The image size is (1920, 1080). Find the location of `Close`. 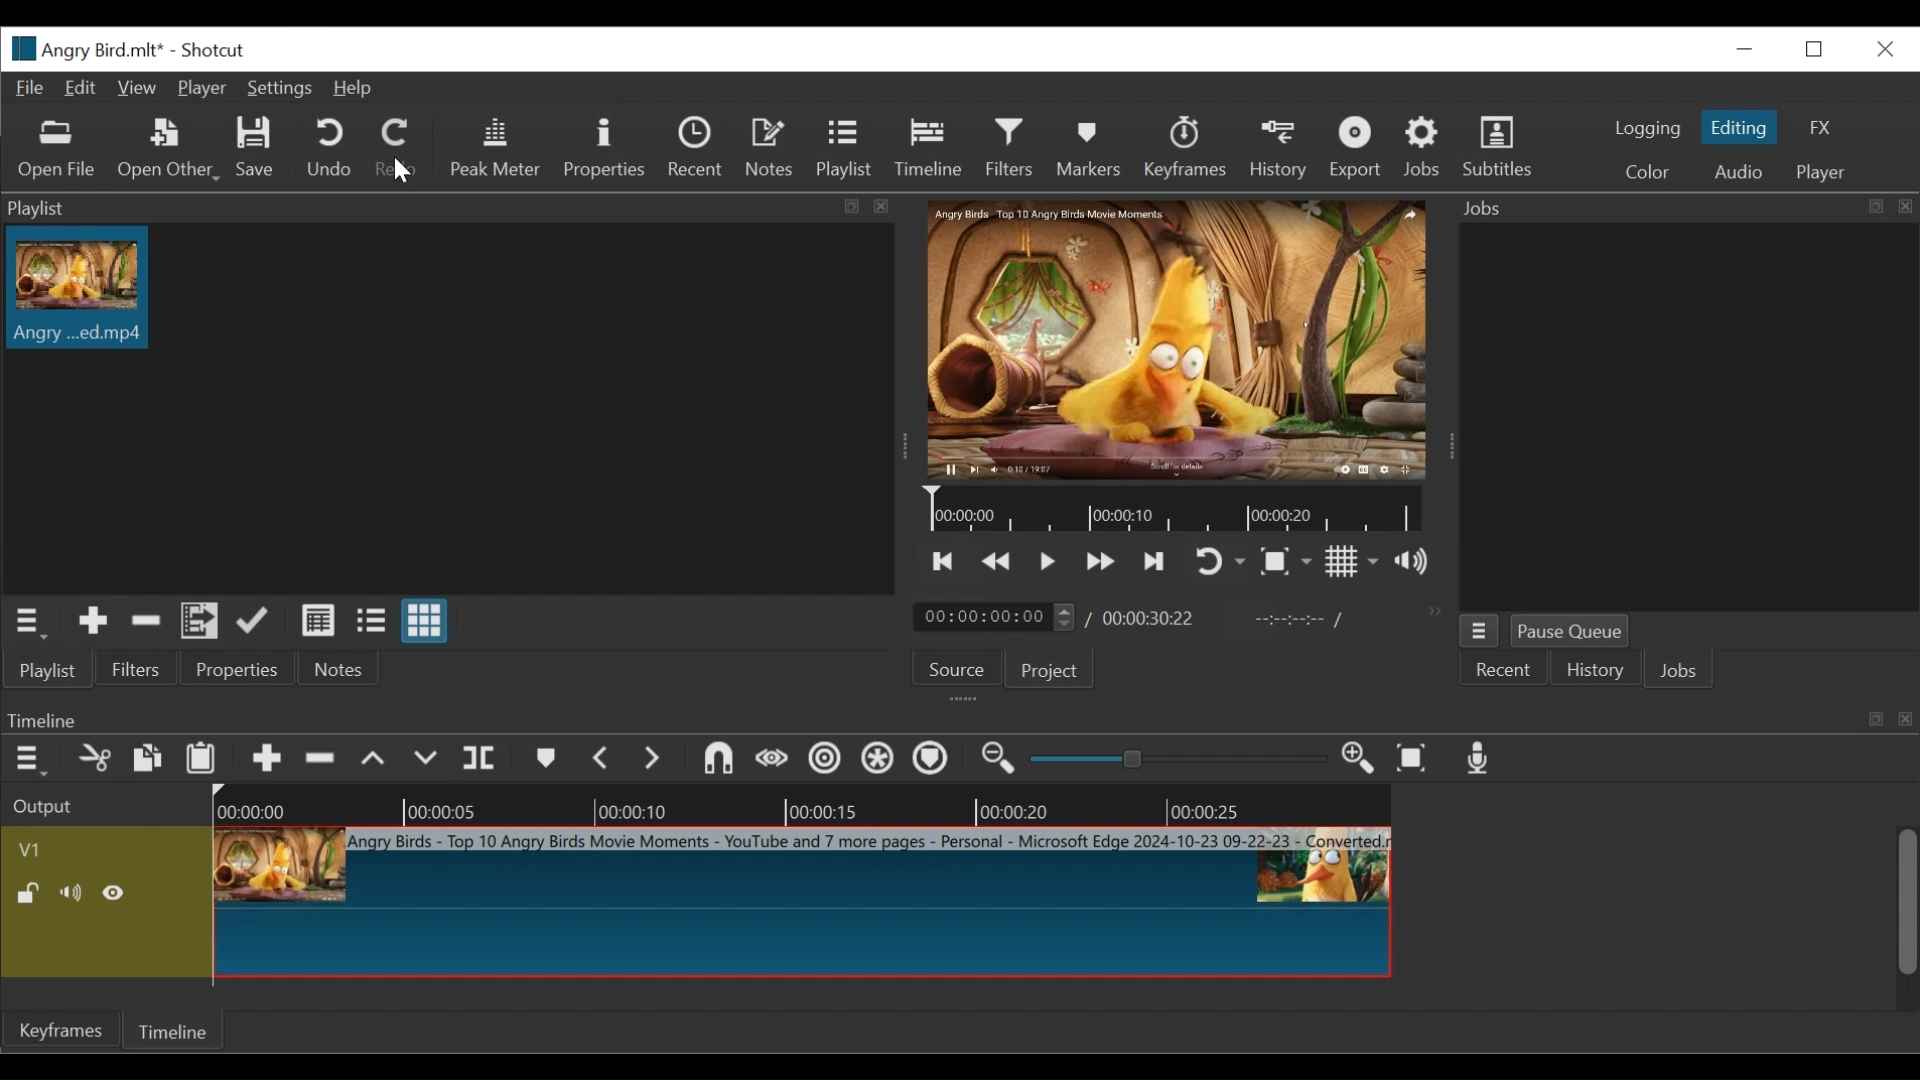

Close is located at coordinates (1883, 49).